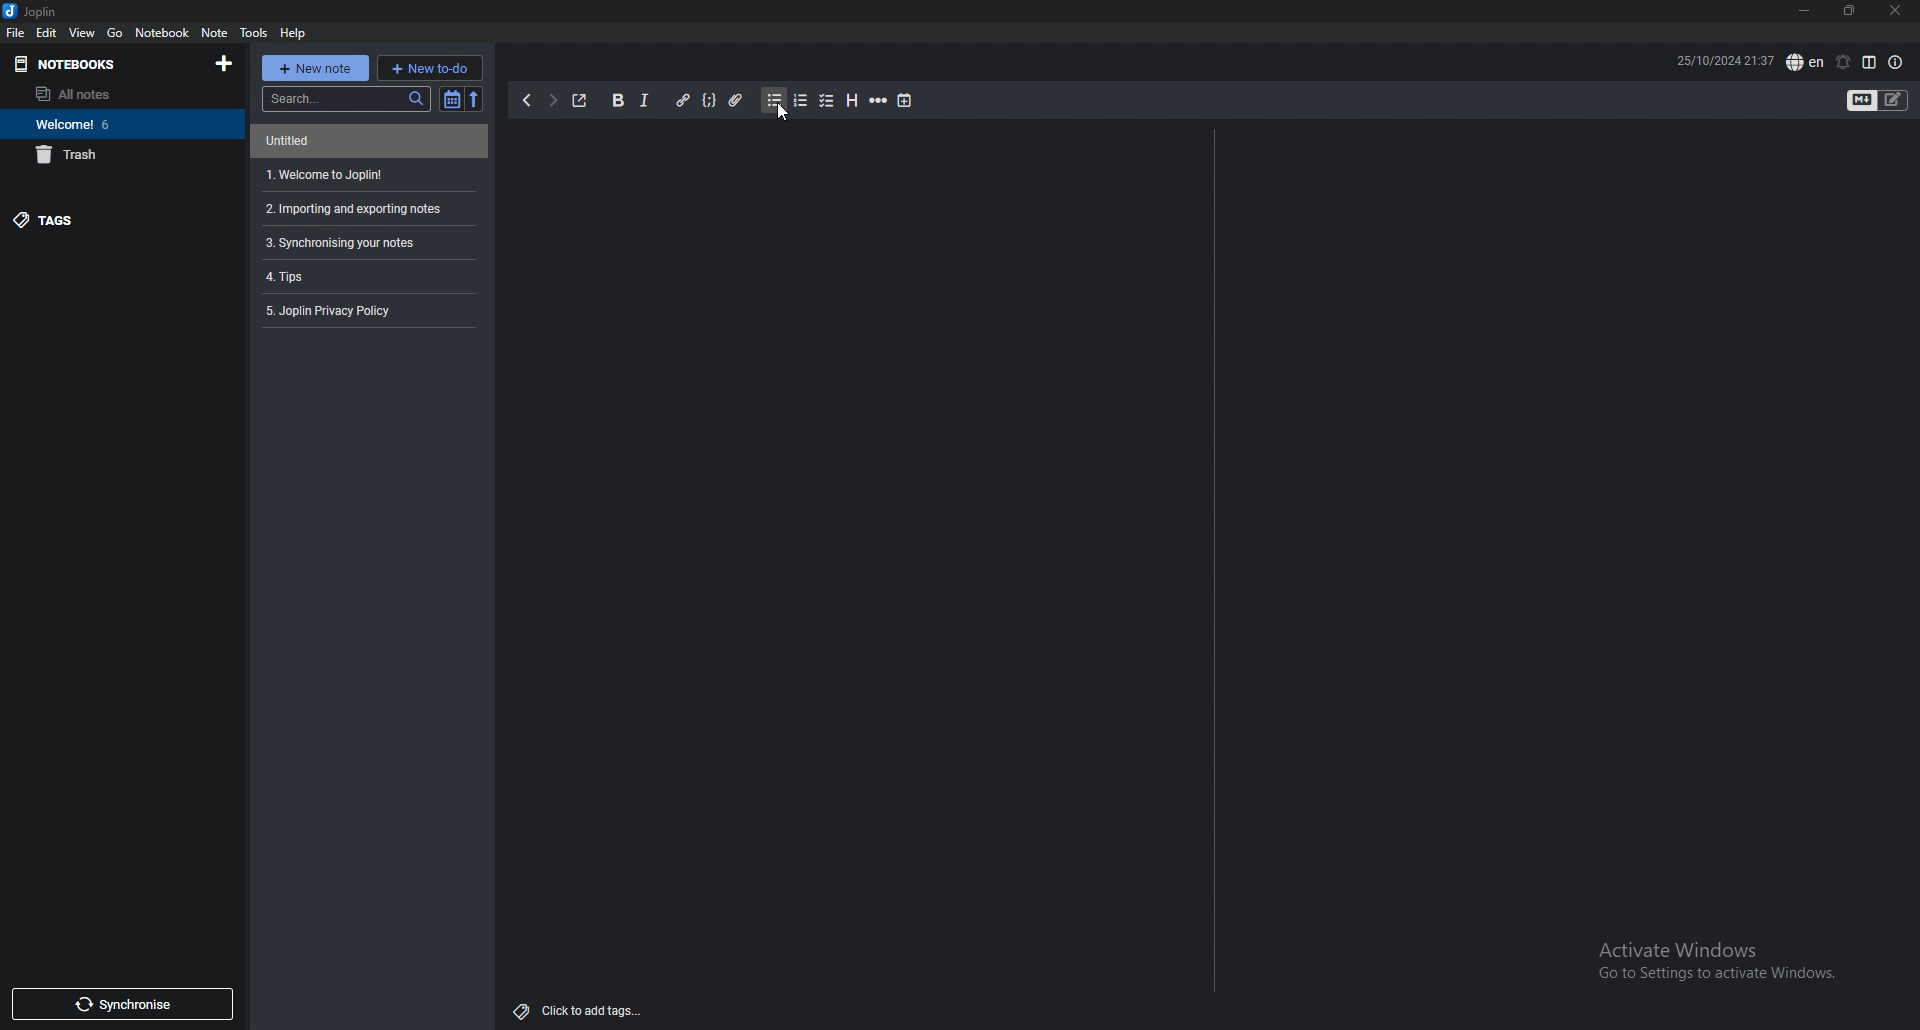  I want to click on Heading, so click(850, 102).